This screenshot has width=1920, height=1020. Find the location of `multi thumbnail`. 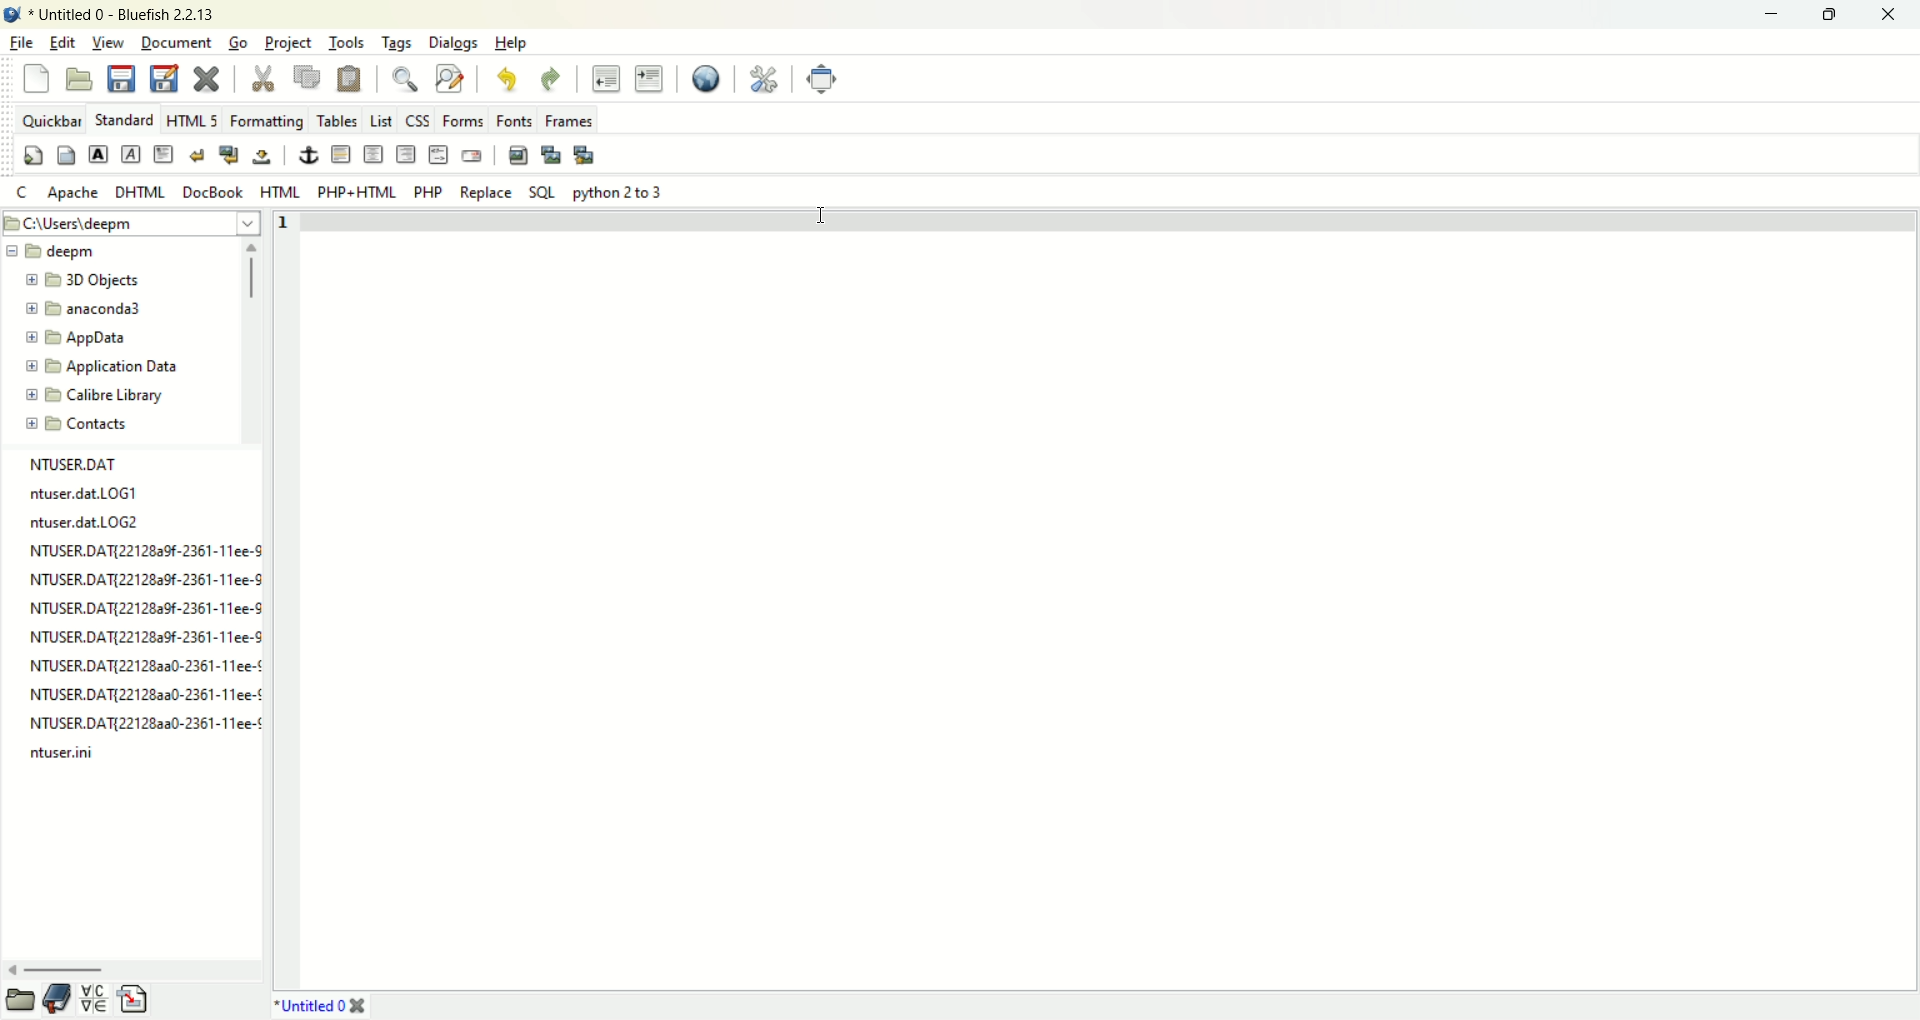

multi thumbnail is located at coordinates (584, 154).